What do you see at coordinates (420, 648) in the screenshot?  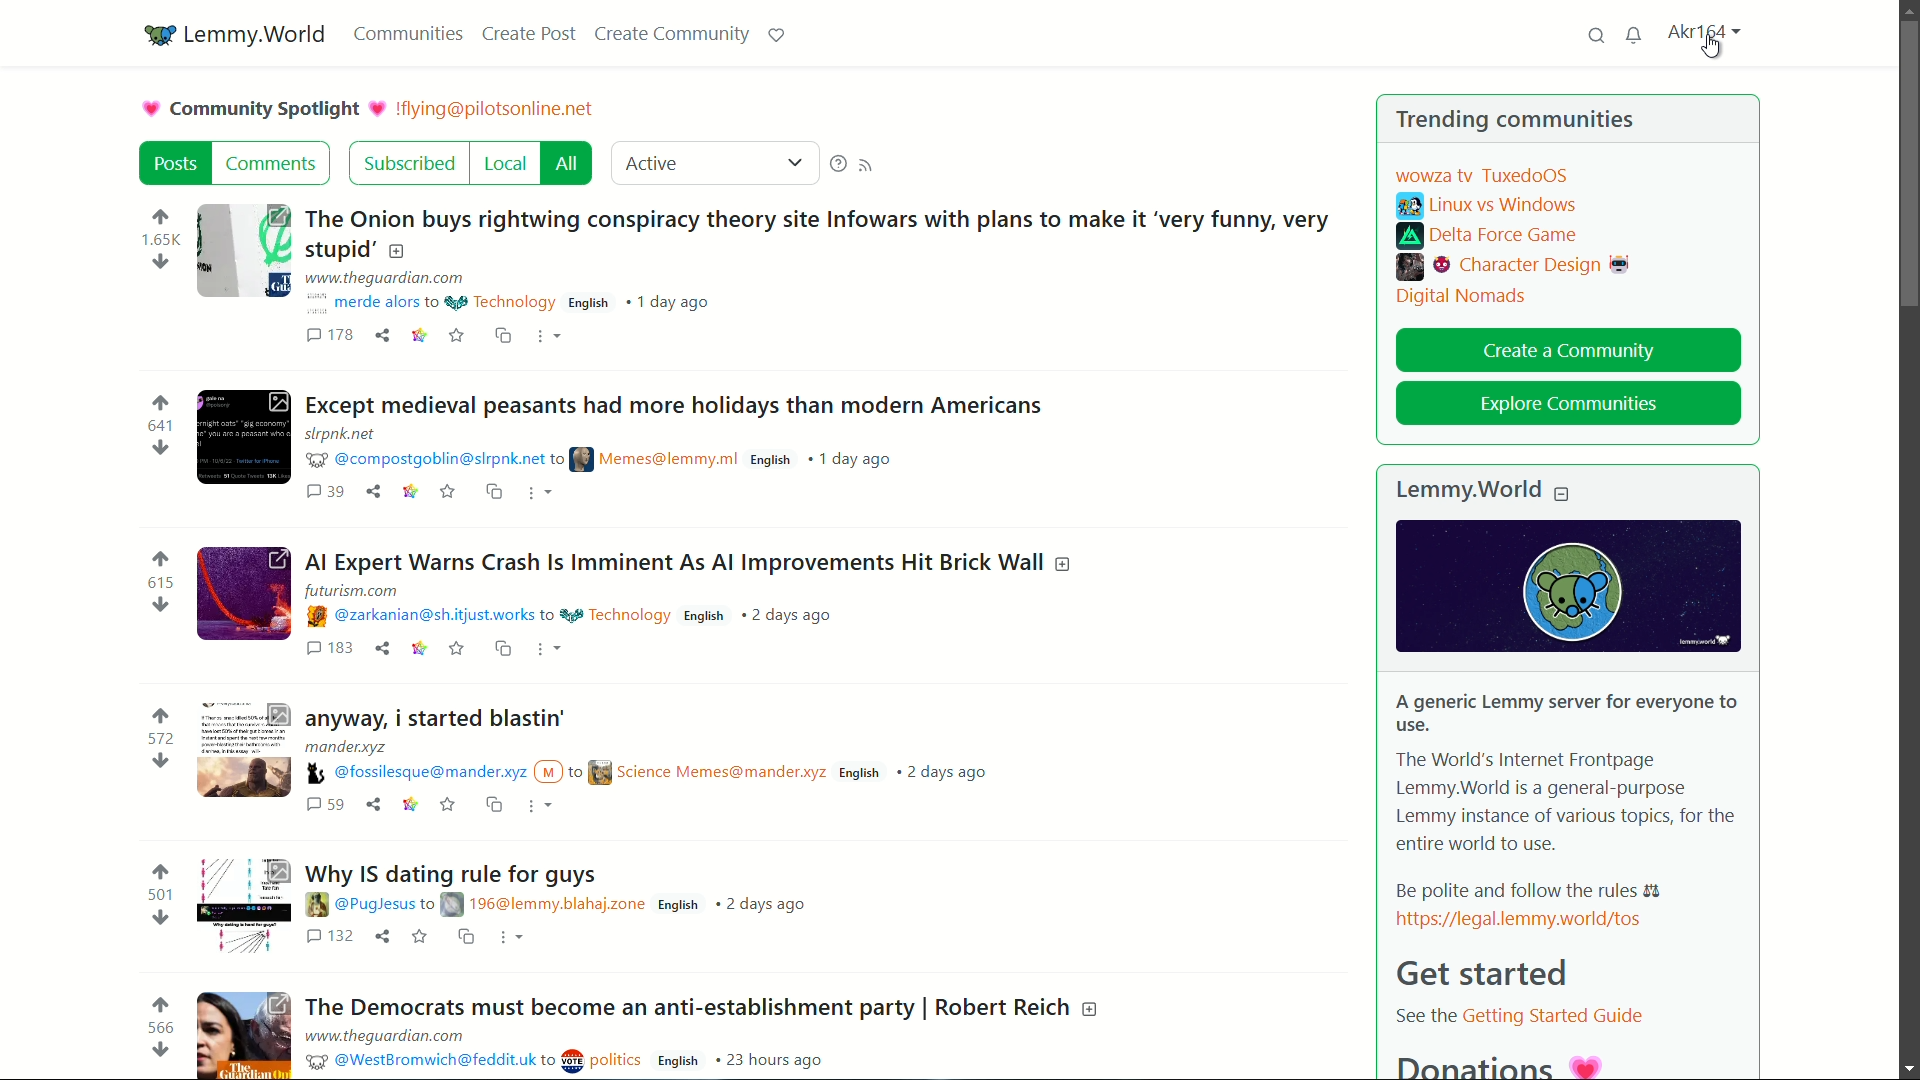 I see `link` at bounding box center [420, 648].